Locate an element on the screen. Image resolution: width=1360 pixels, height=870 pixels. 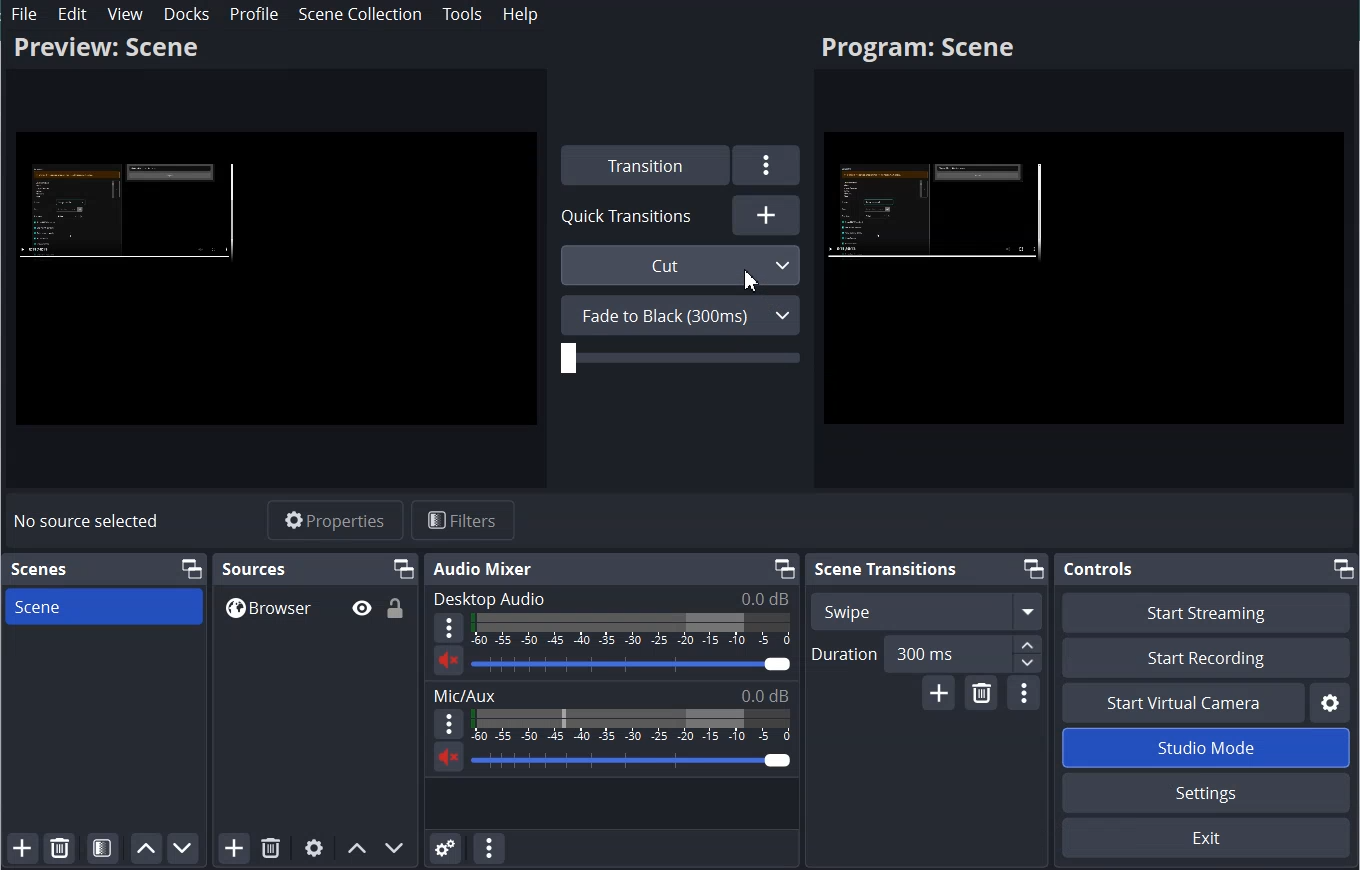
Text is located at coordinates (612, 695).